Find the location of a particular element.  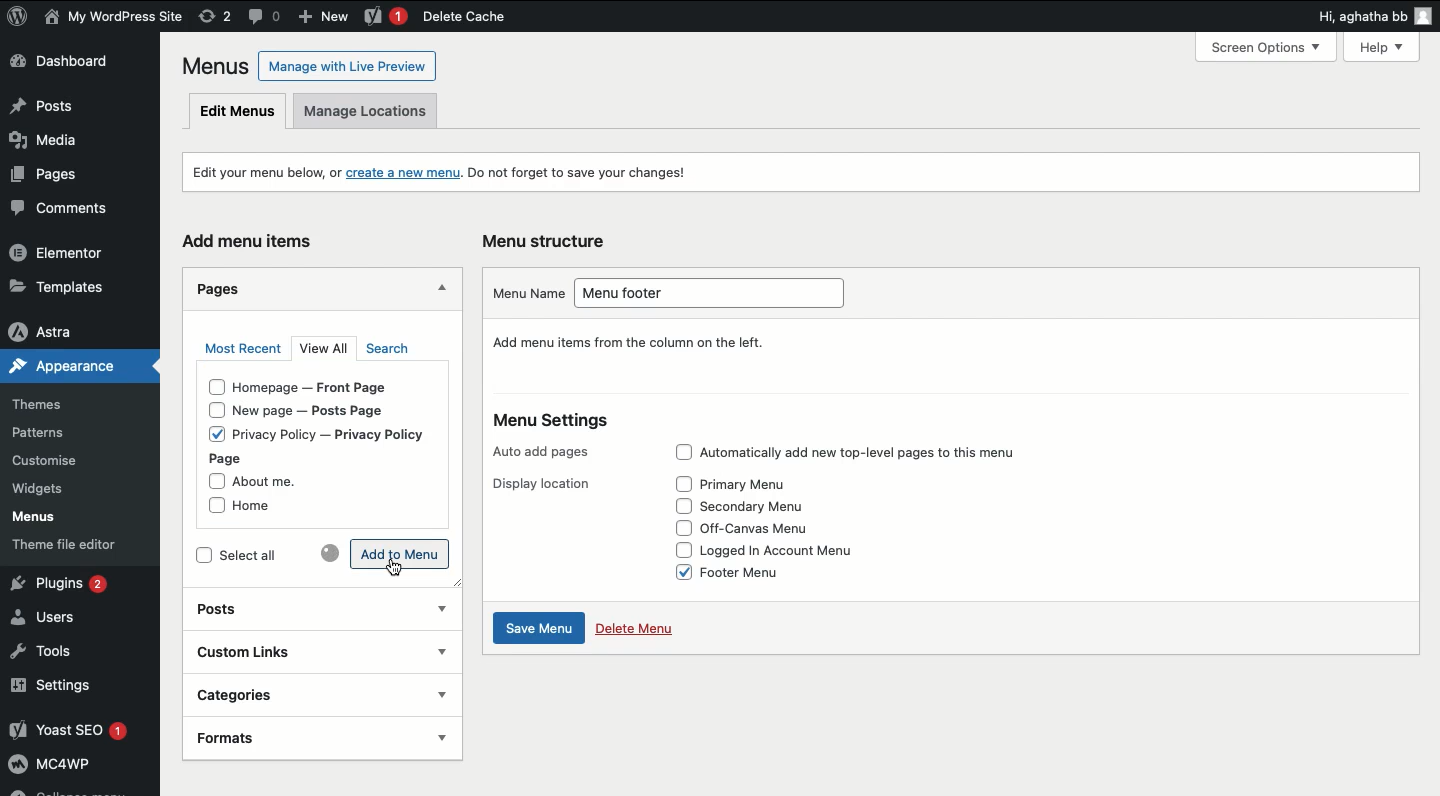

Appearance is located at coordinates (58, 370).